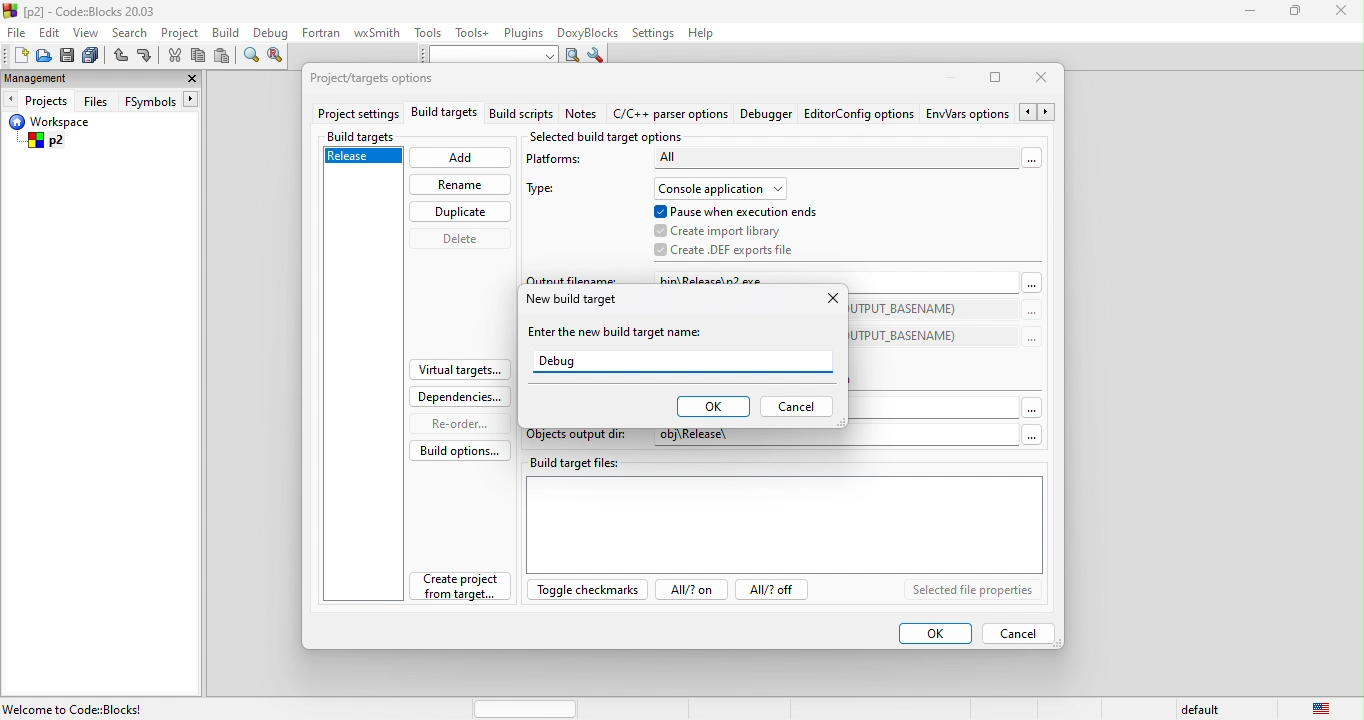  Describe the element at coordinates (323, 32) in the screenshot. I see `fortran` at that location.